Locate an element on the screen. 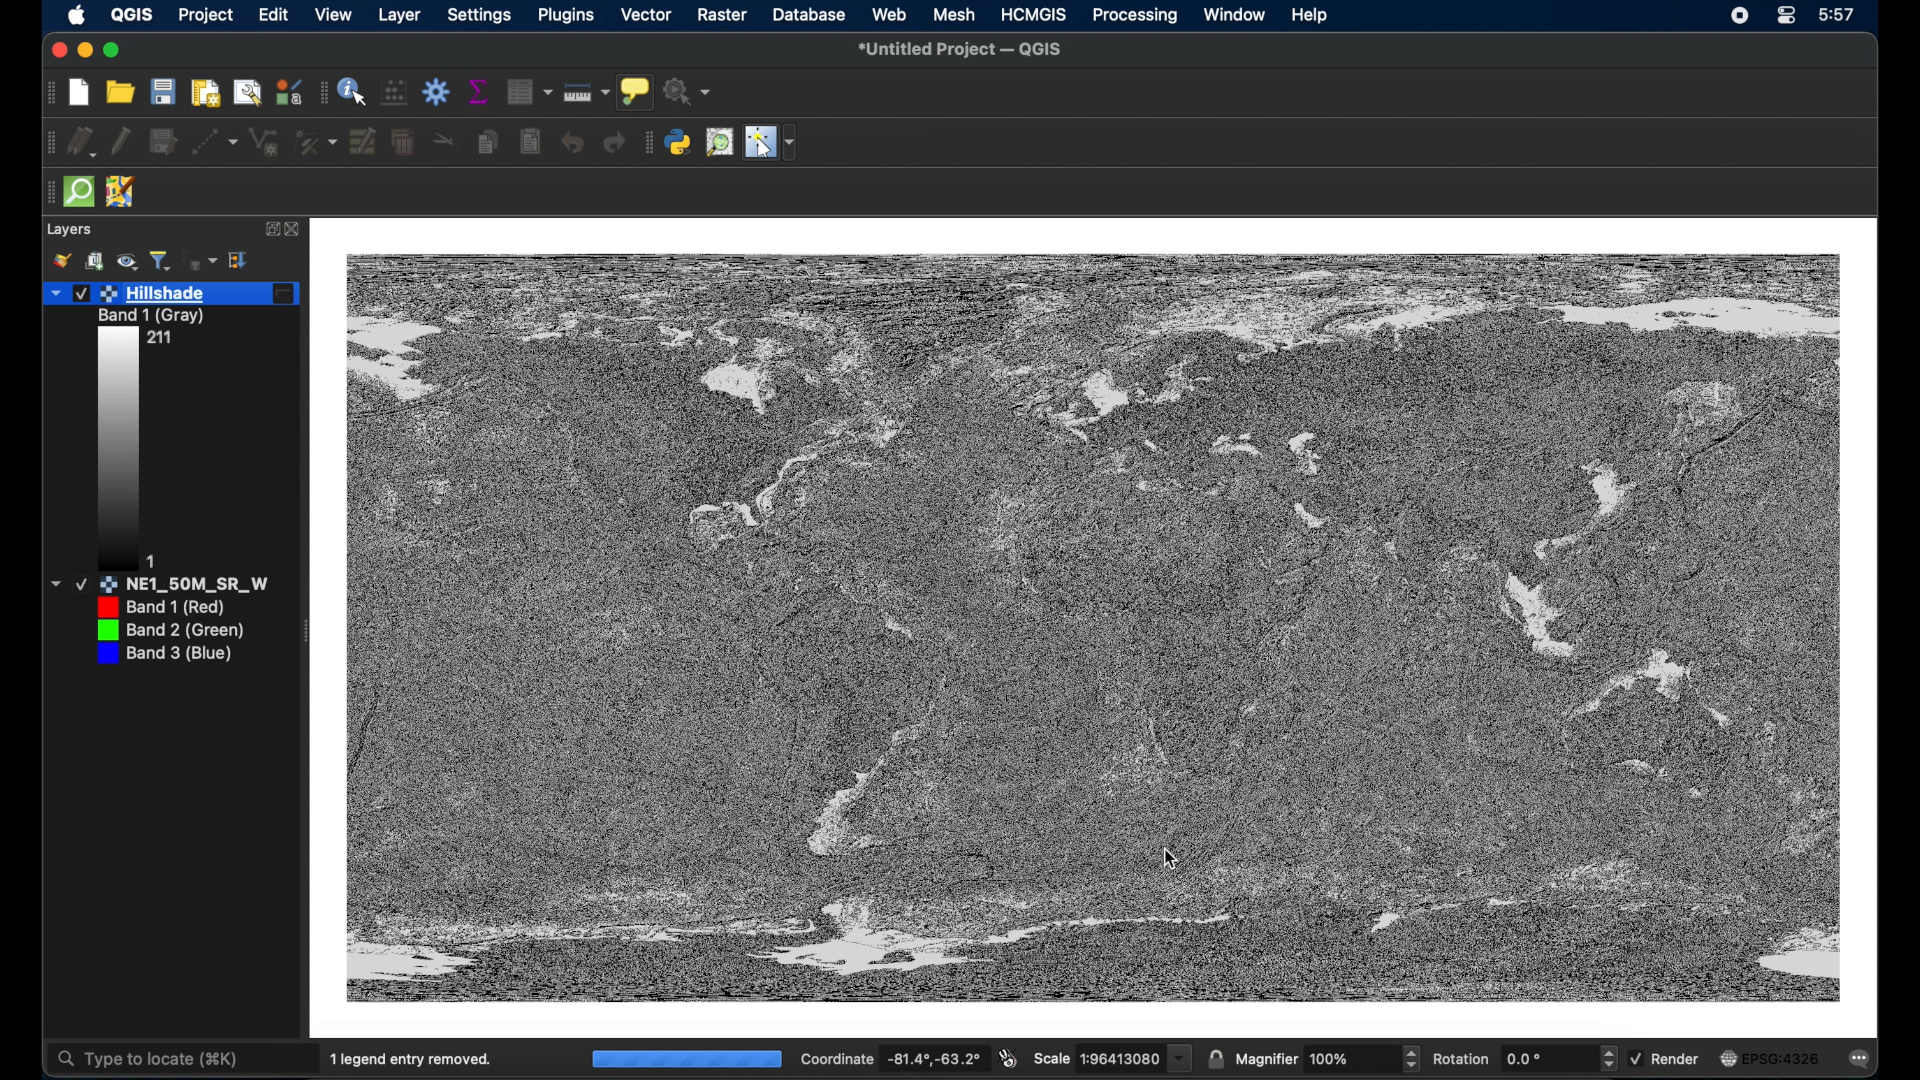  redo is located at coordinates (613, 142).